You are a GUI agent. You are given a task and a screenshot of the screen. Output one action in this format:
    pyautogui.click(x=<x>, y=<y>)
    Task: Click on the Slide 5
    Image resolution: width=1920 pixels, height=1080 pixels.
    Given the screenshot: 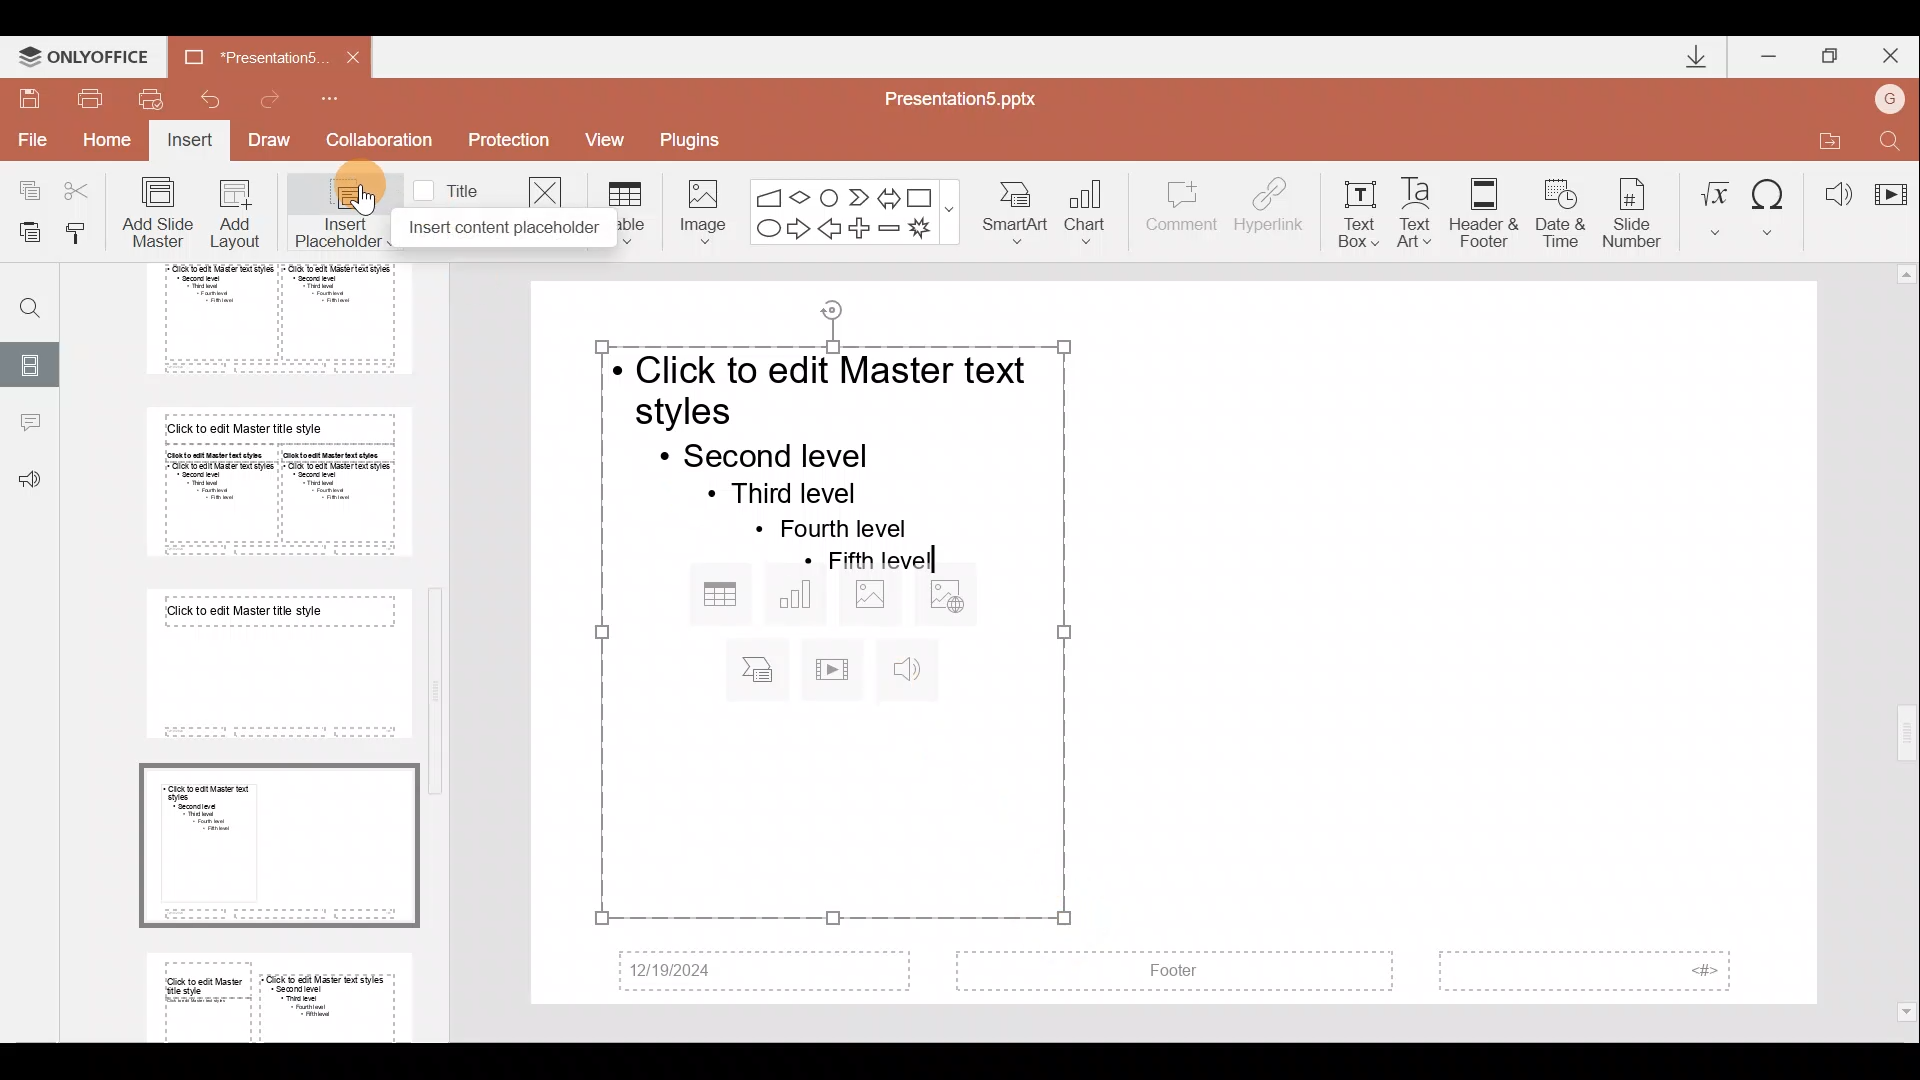 What is the action you would take?
    pyautogui.click(x=265, y=319)
    